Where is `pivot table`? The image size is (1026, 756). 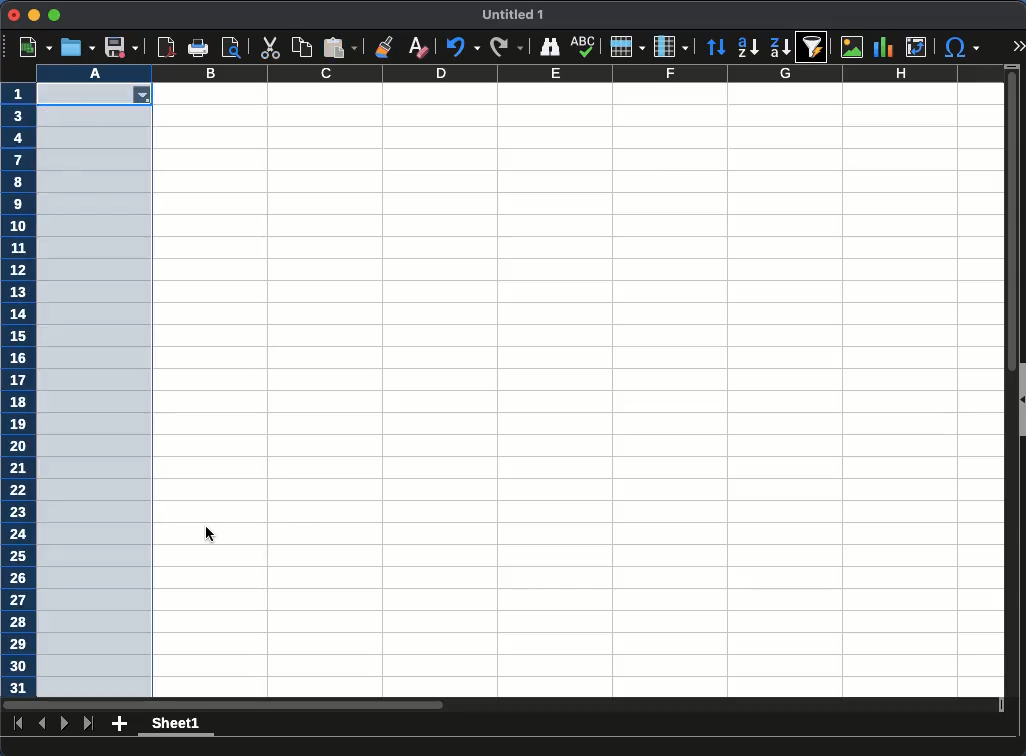
pivot table is located at coordinates (918, 47).